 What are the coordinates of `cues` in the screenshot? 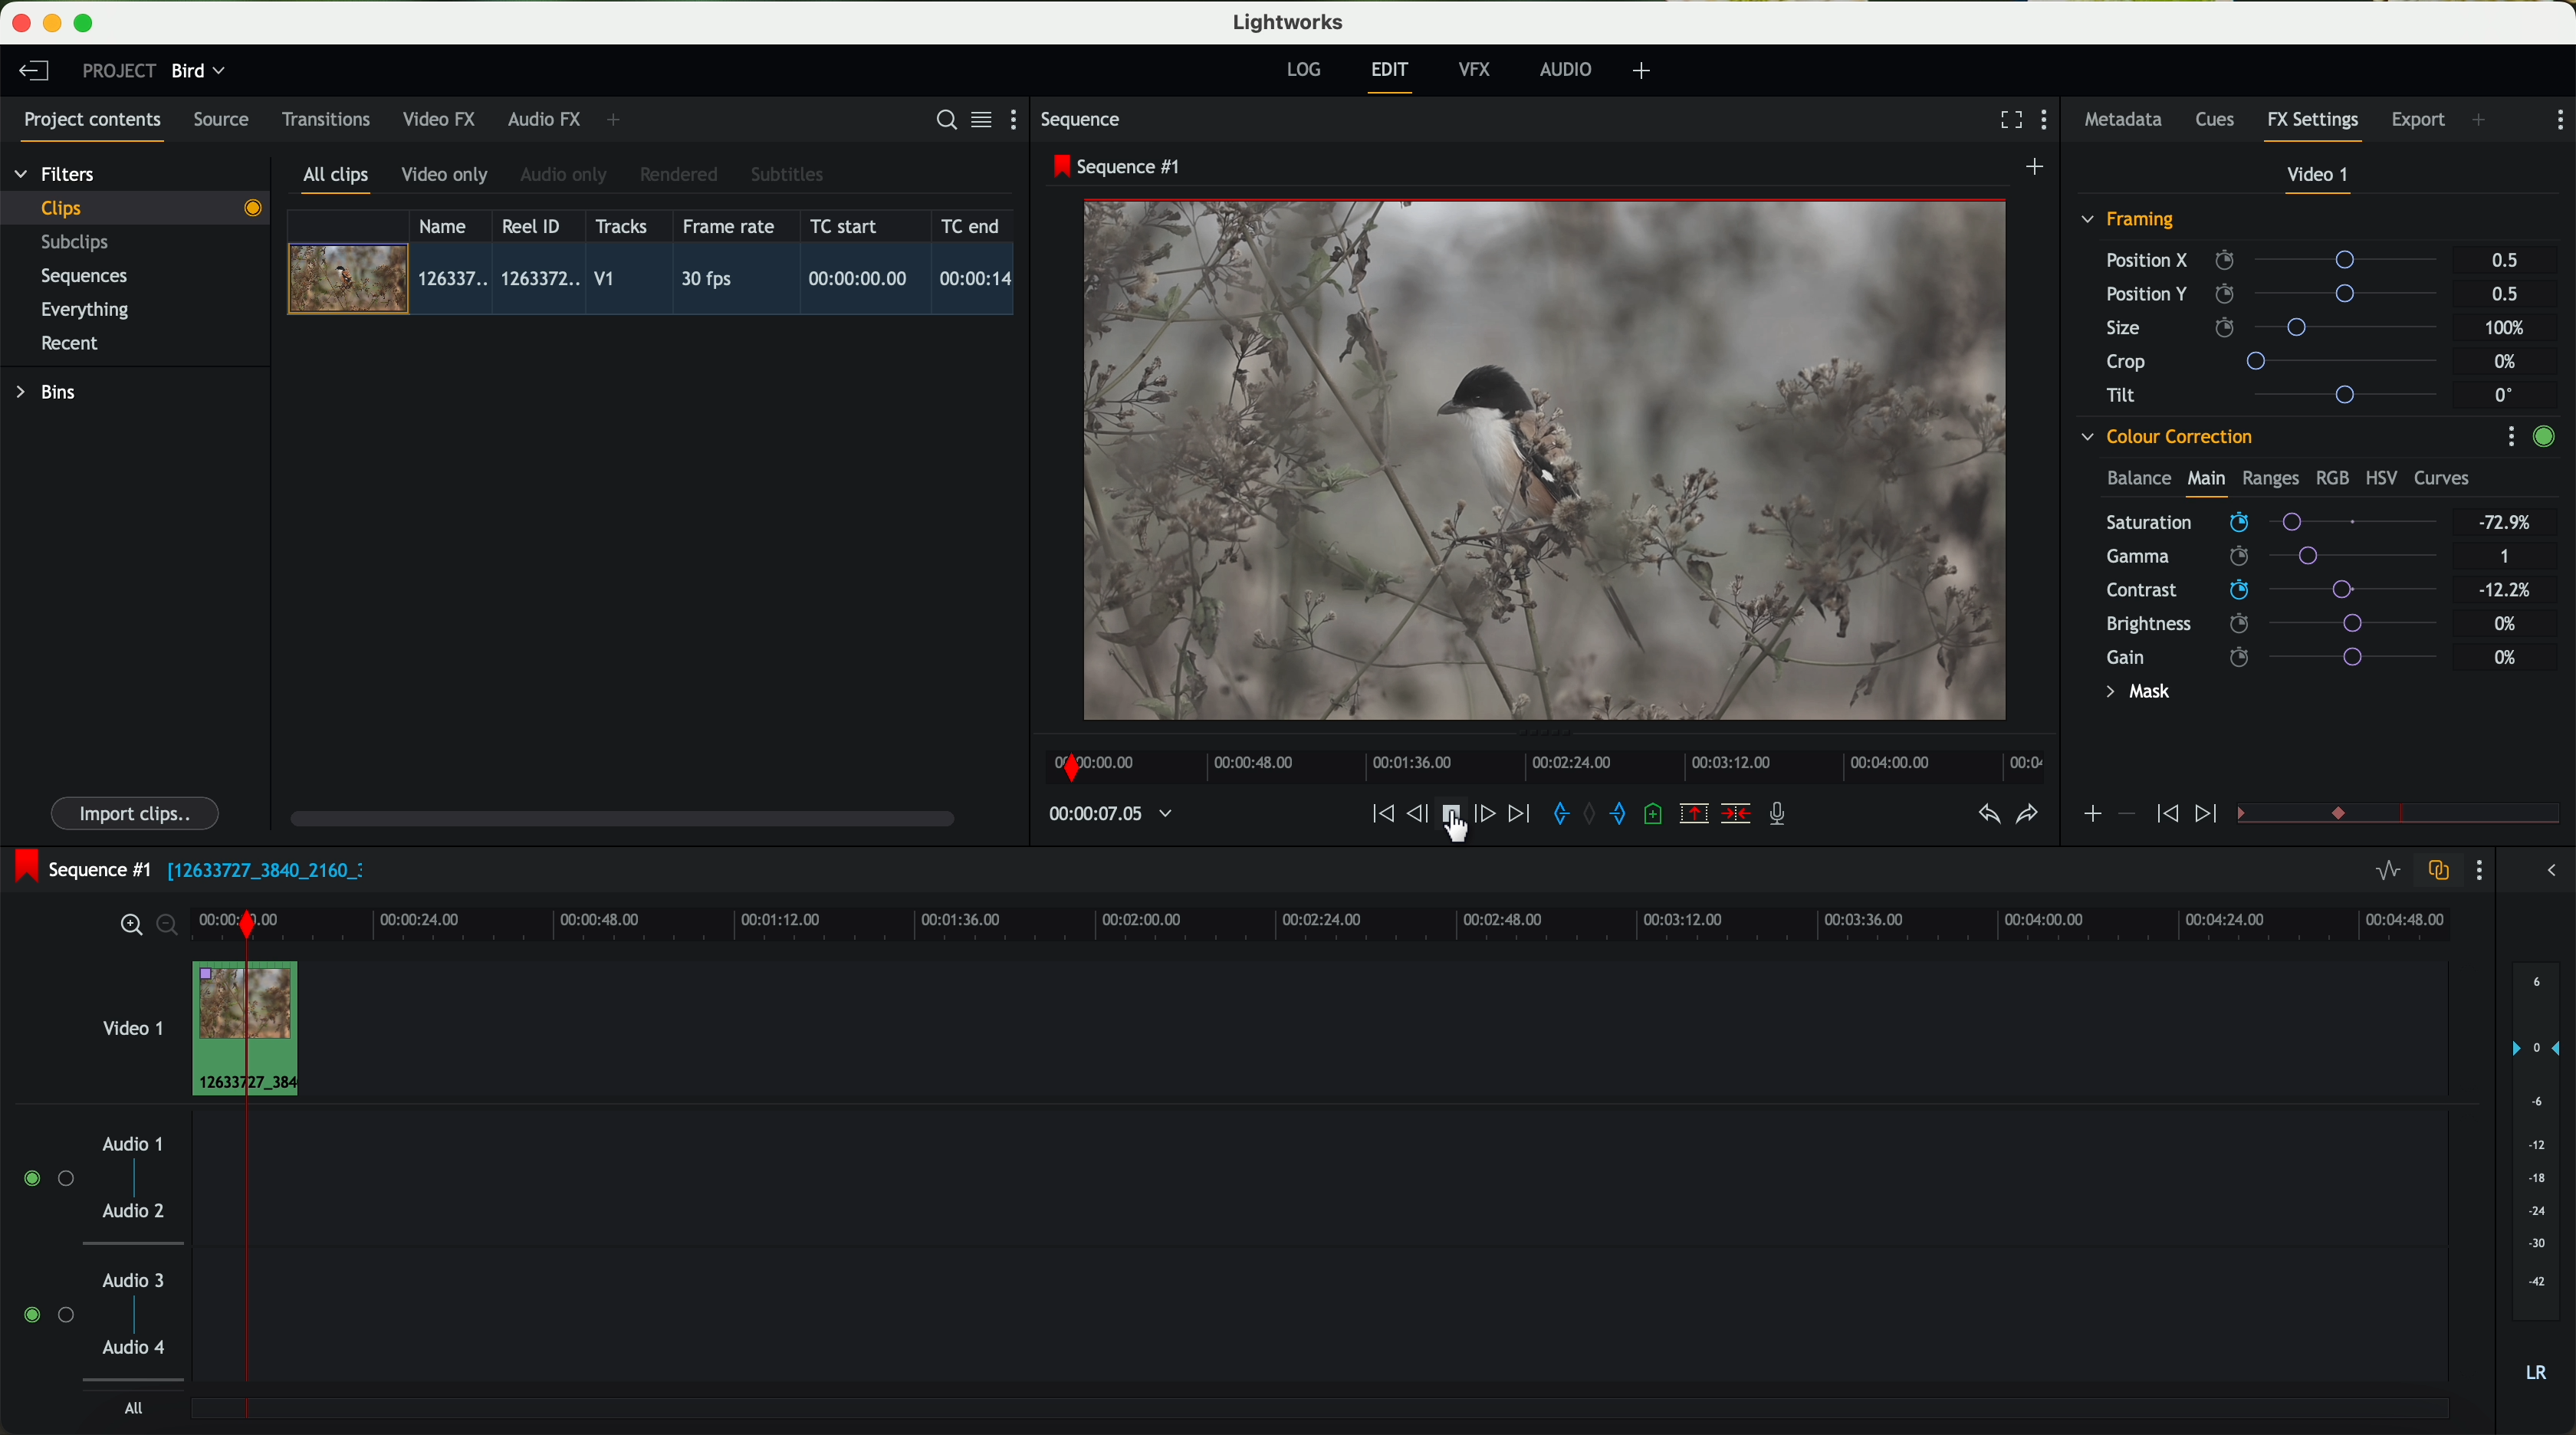 It's located at (2221, 121).